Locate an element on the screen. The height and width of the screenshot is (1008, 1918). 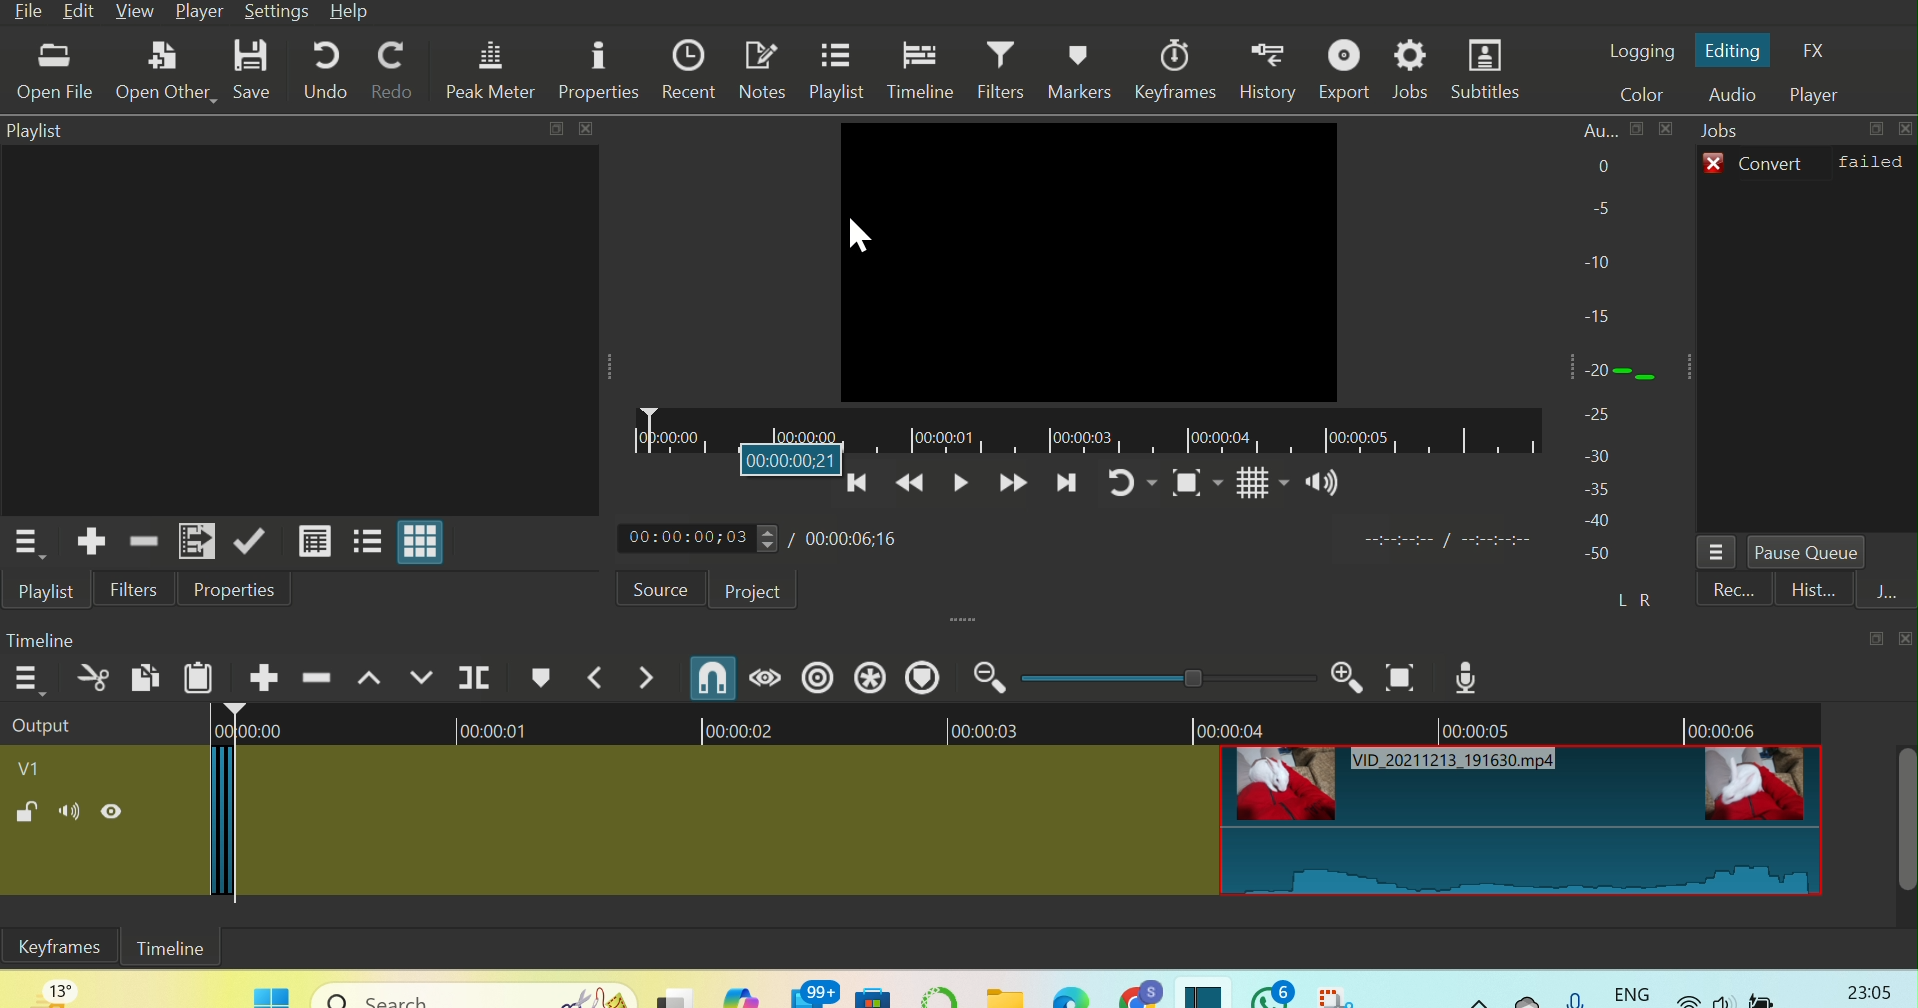
Jobs is located at coordinates (1735, 129).